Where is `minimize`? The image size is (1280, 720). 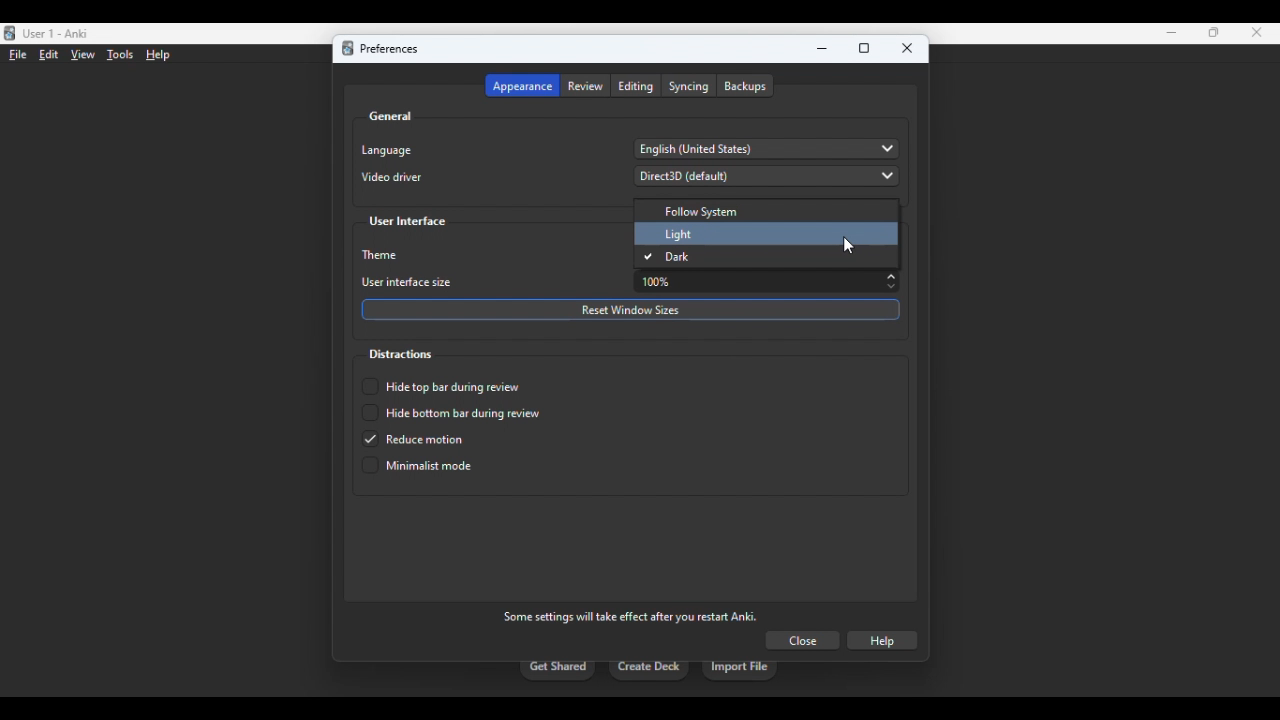 minimize is located at coordinates (1172, 33).